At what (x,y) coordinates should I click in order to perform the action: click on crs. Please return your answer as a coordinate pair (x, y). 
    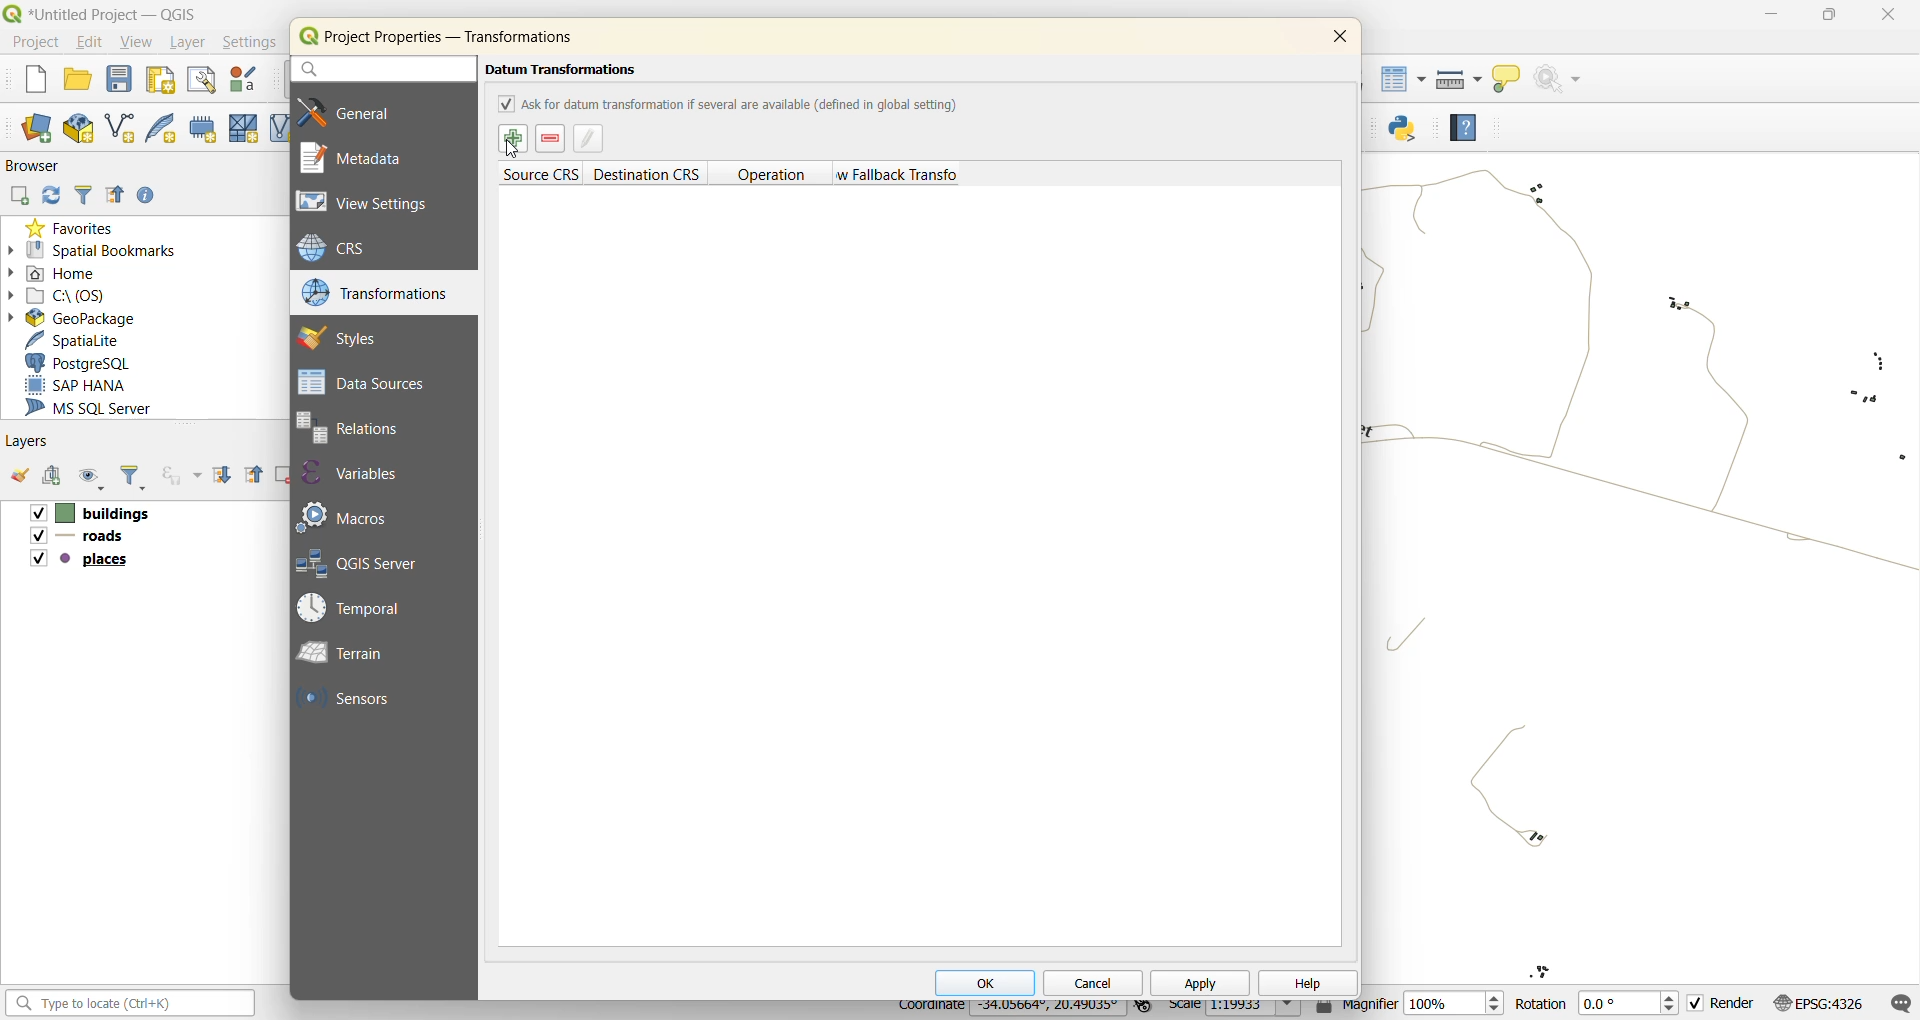
    Looking at the image, I should click on (351, 250).